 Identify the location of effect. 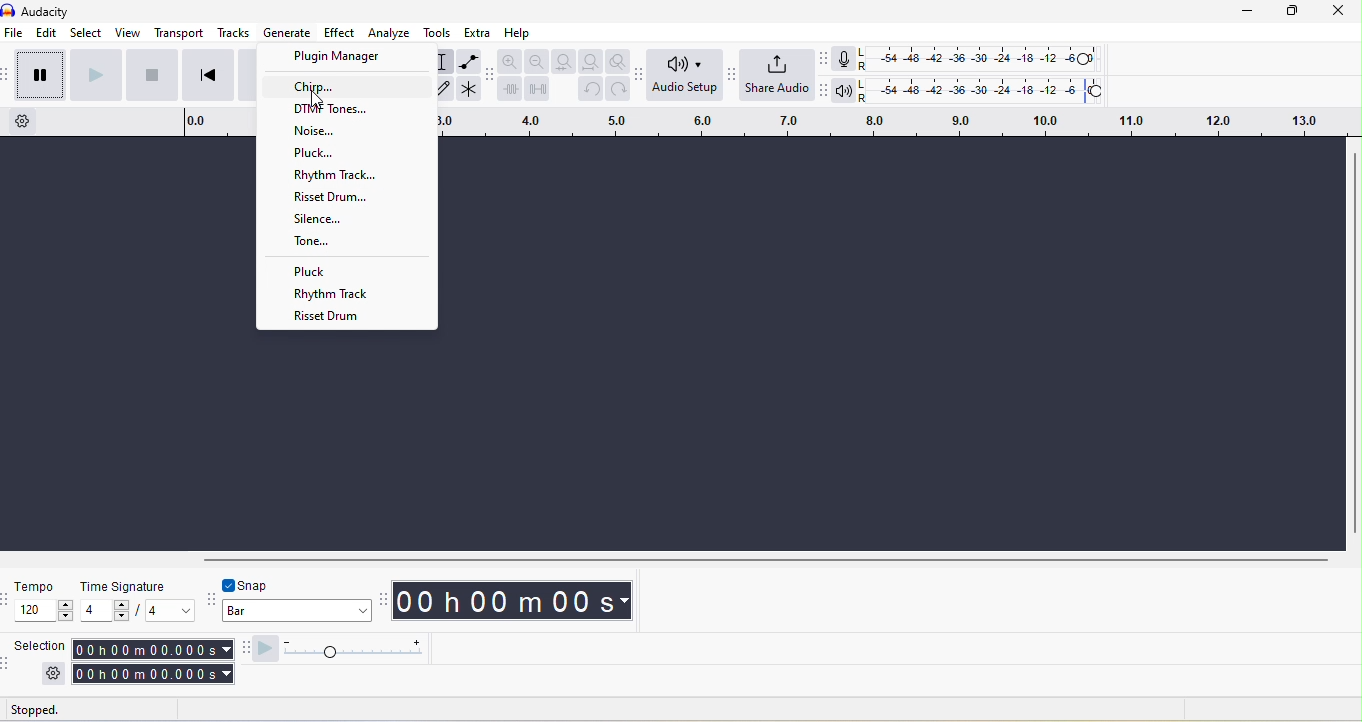
(342, 32).